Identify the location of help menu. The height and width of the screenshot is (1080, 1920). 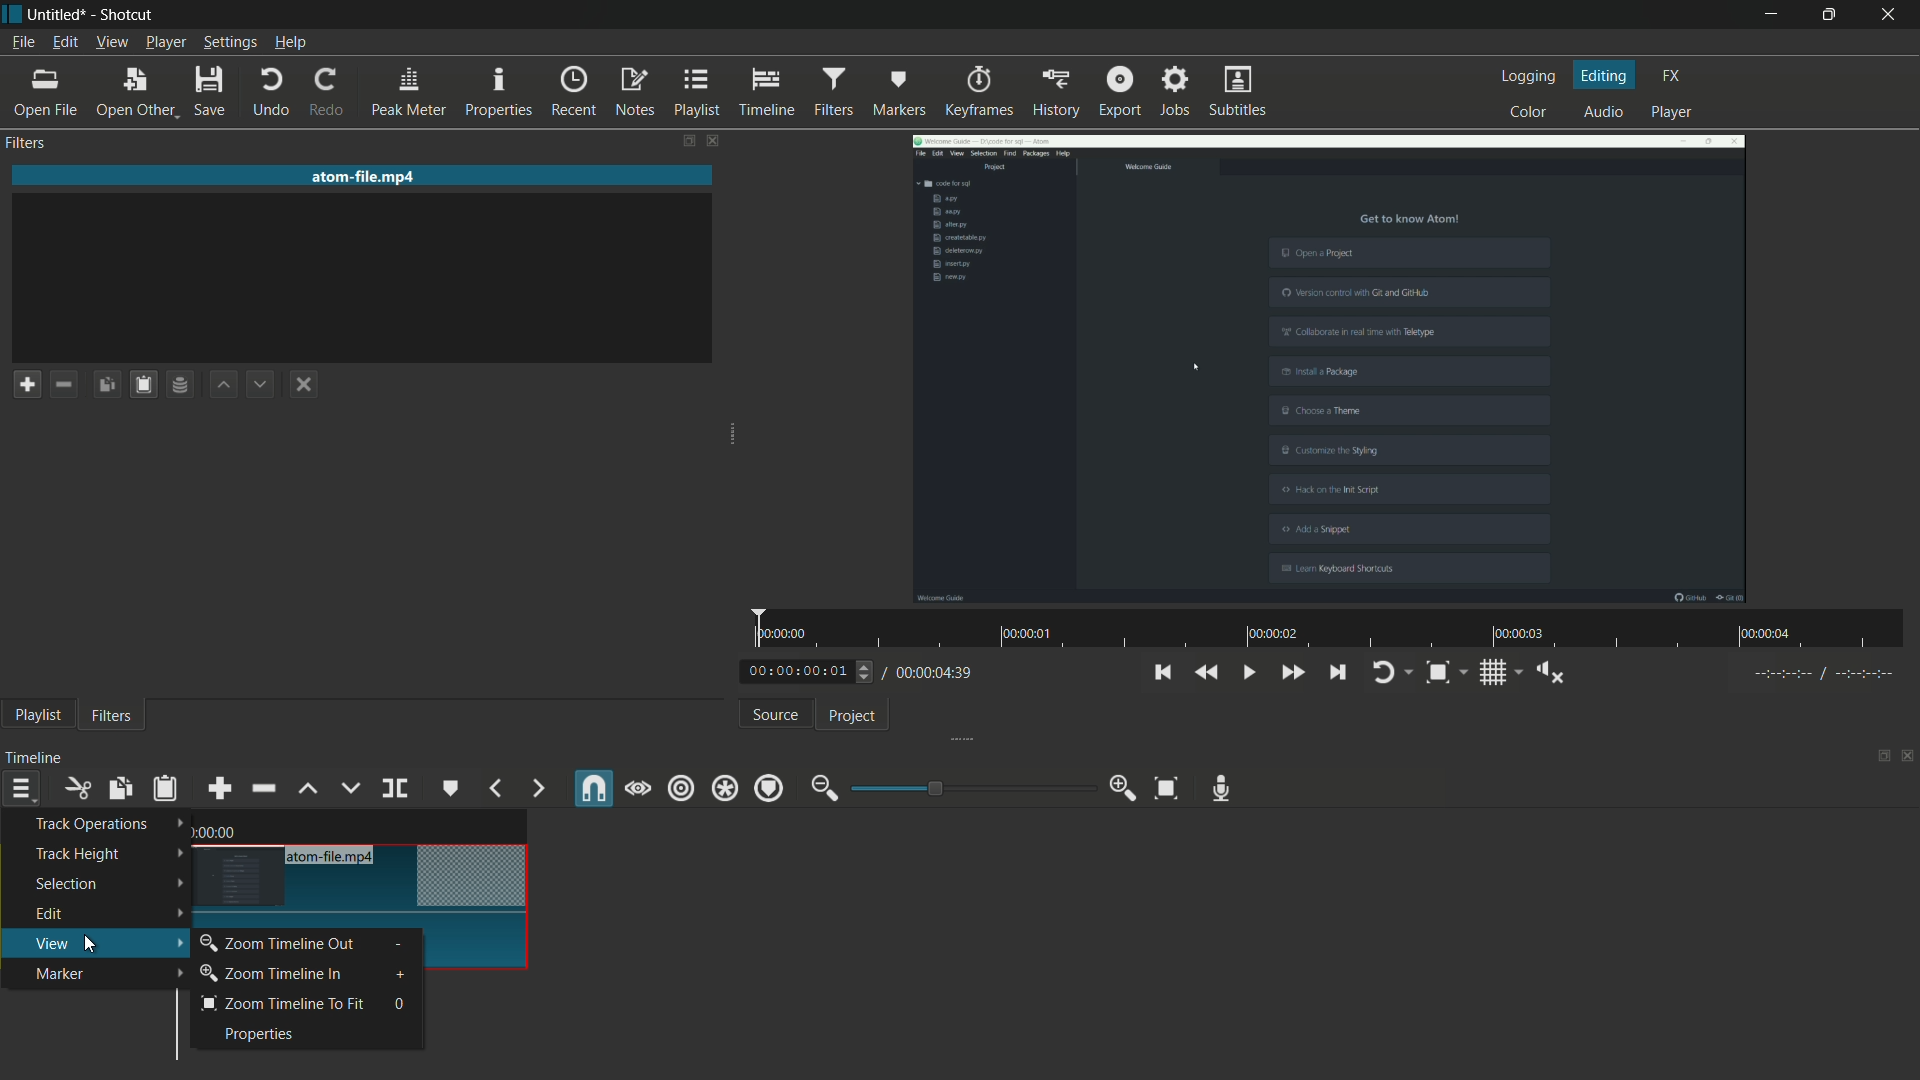
(289, 45).